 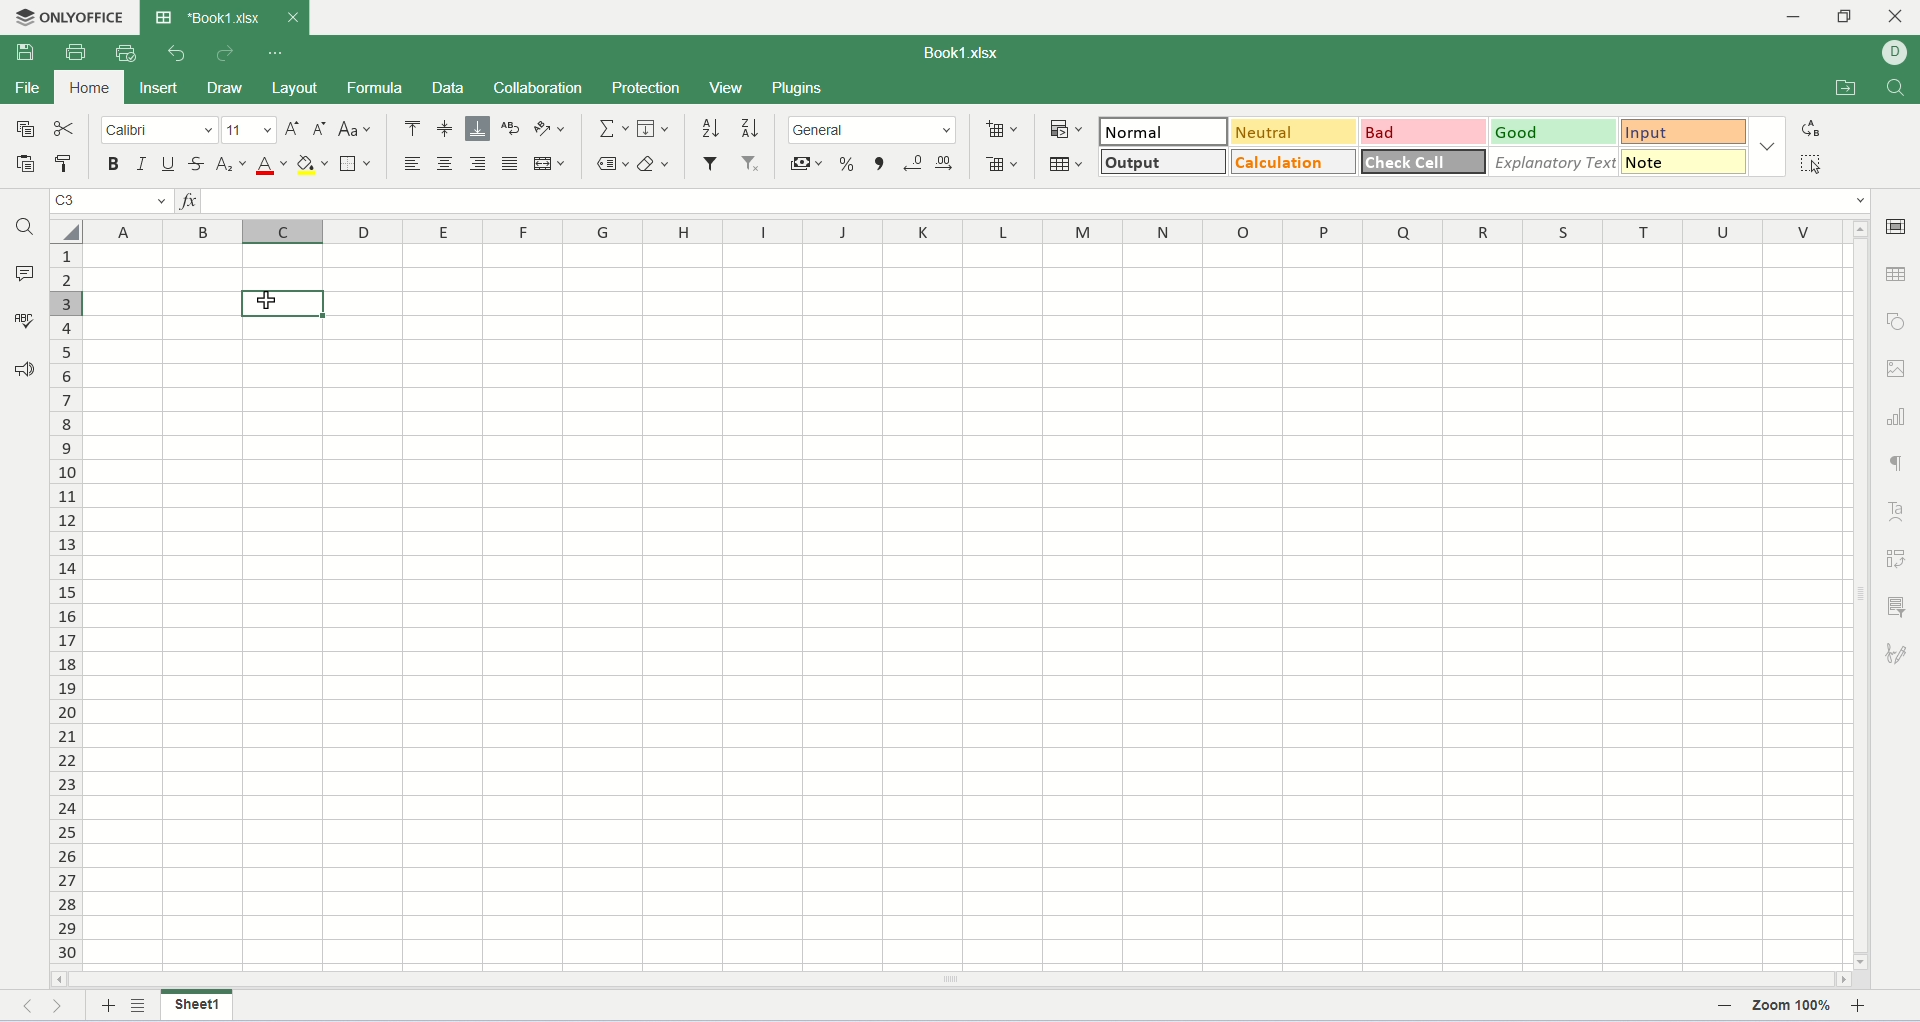 I want to click on percent style, so click(x=849, y=161).